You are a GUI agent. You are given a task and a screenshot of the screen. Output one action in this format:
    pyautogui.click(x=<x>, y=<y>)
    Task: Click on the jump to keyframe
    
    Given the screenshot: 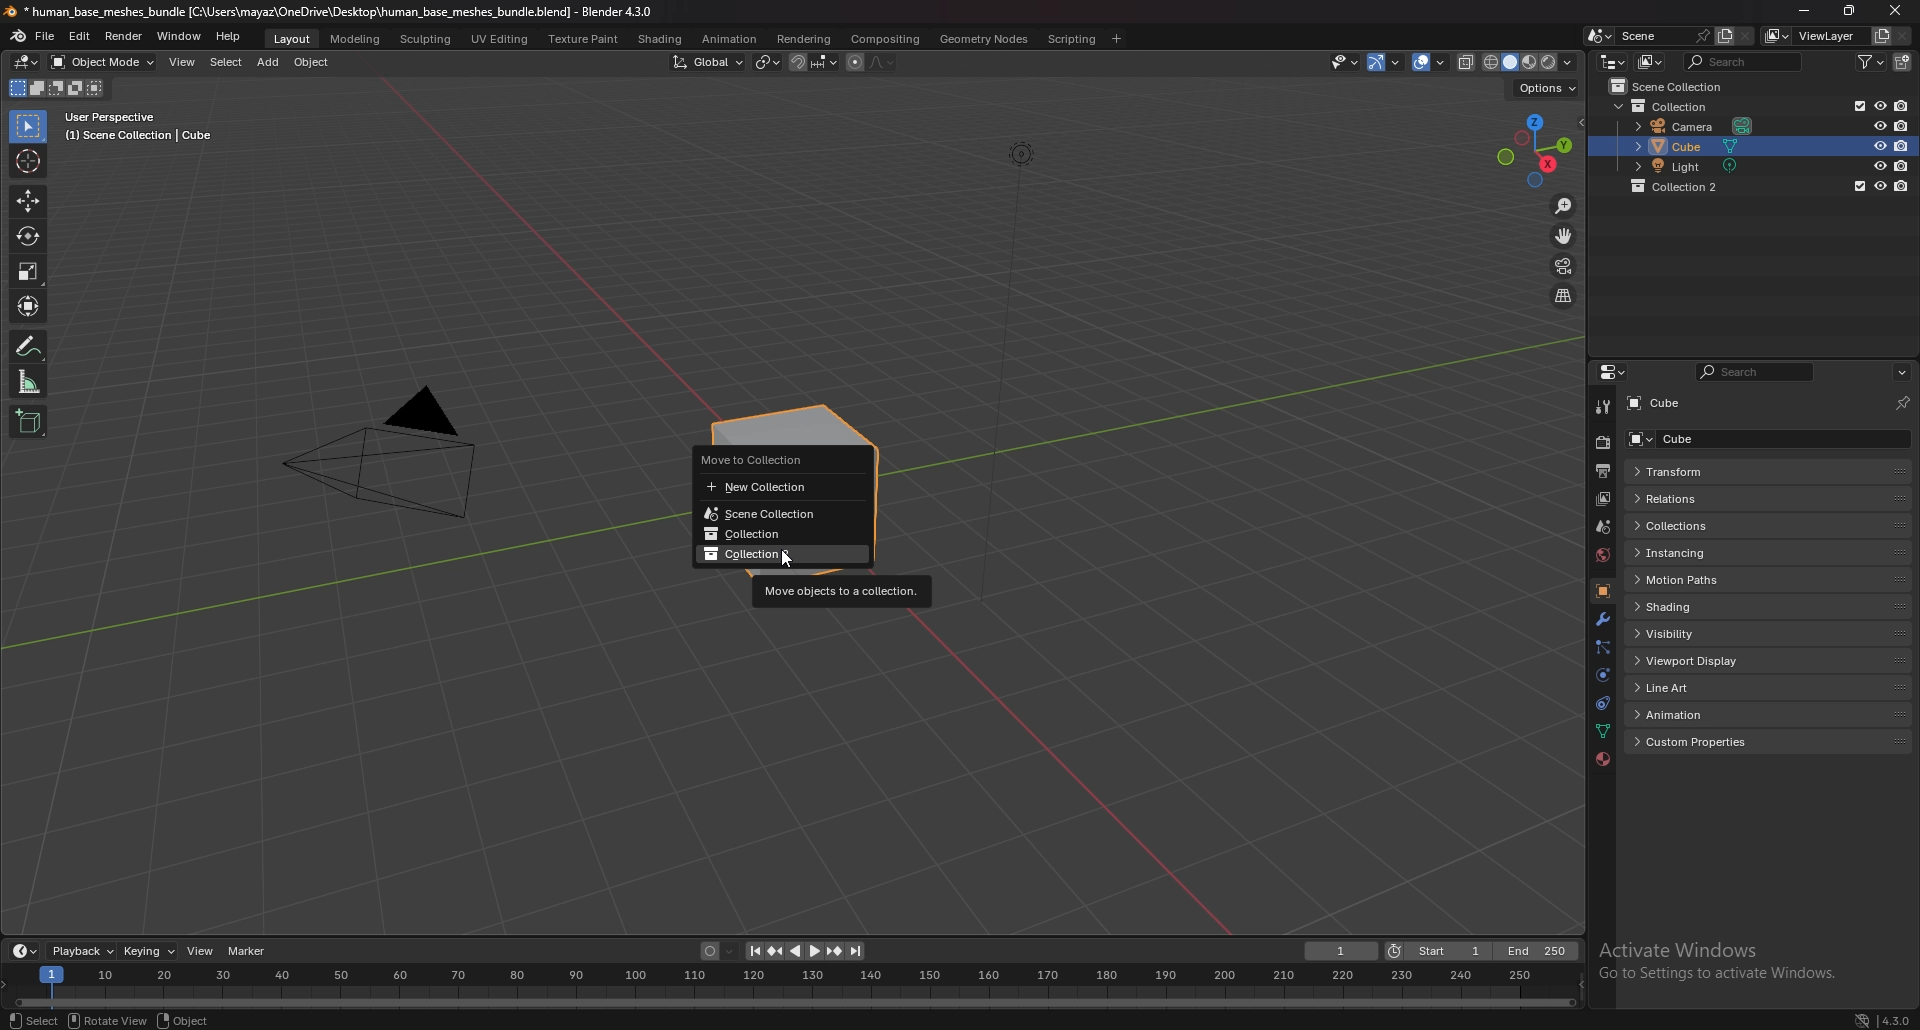 What is the action you would take?
    pyautogui.click(x=775, y=951)
    